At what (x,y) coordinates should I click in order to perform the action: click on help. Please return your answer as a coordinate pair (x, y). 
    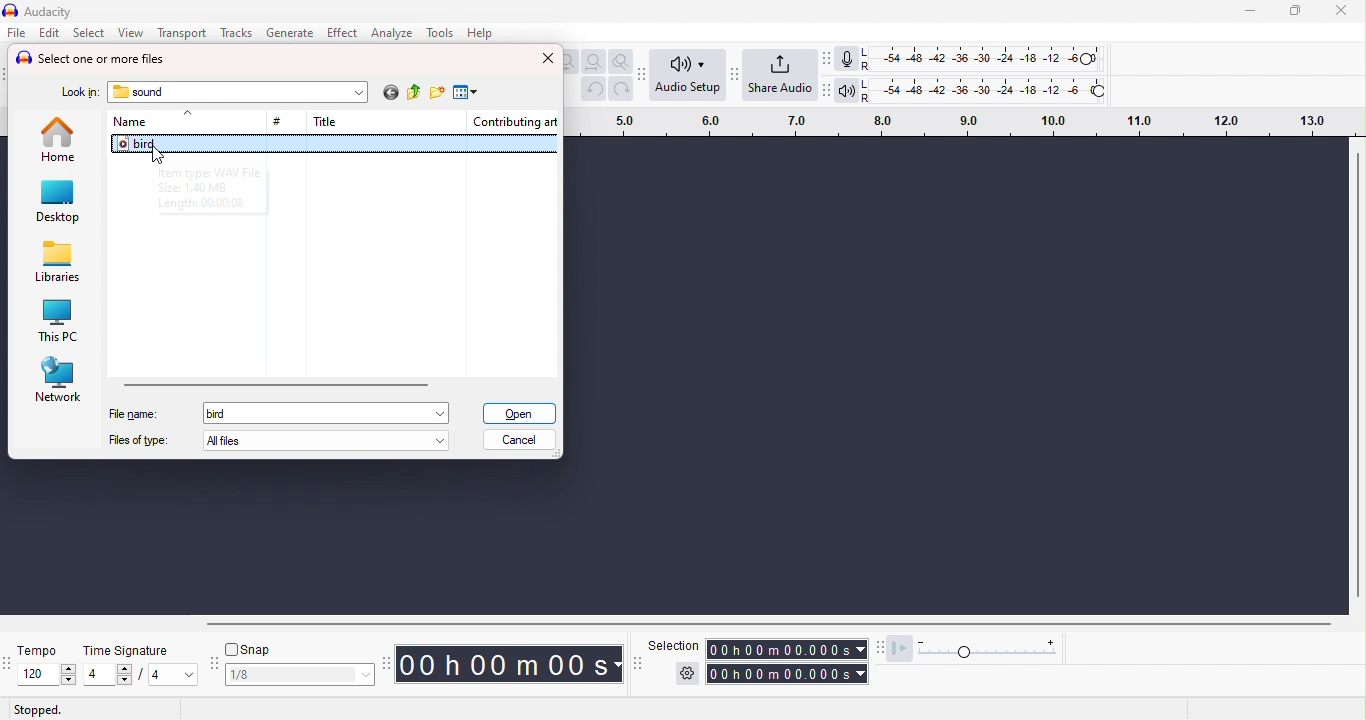
    Looking at the image, I should click on (479, 32).